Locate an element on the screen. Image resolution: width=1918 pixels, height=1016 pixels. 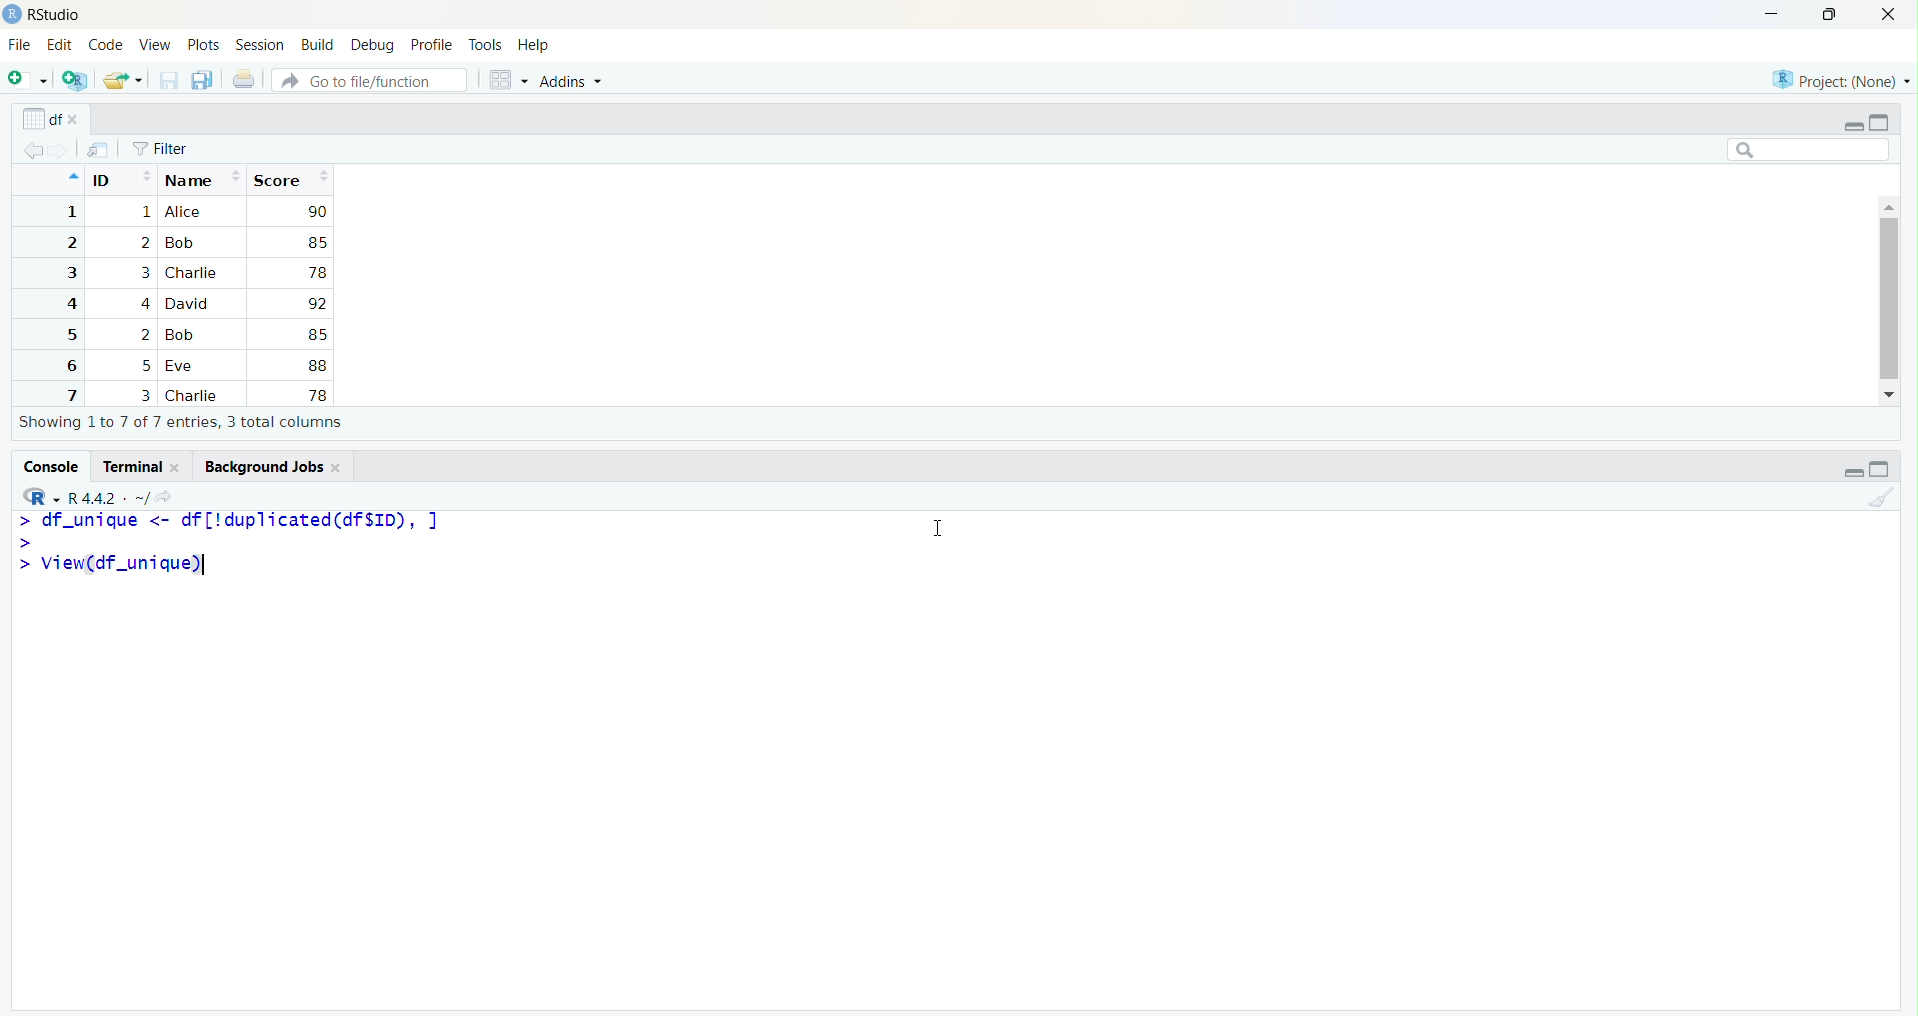
7 is located at coordinates (69, 394).